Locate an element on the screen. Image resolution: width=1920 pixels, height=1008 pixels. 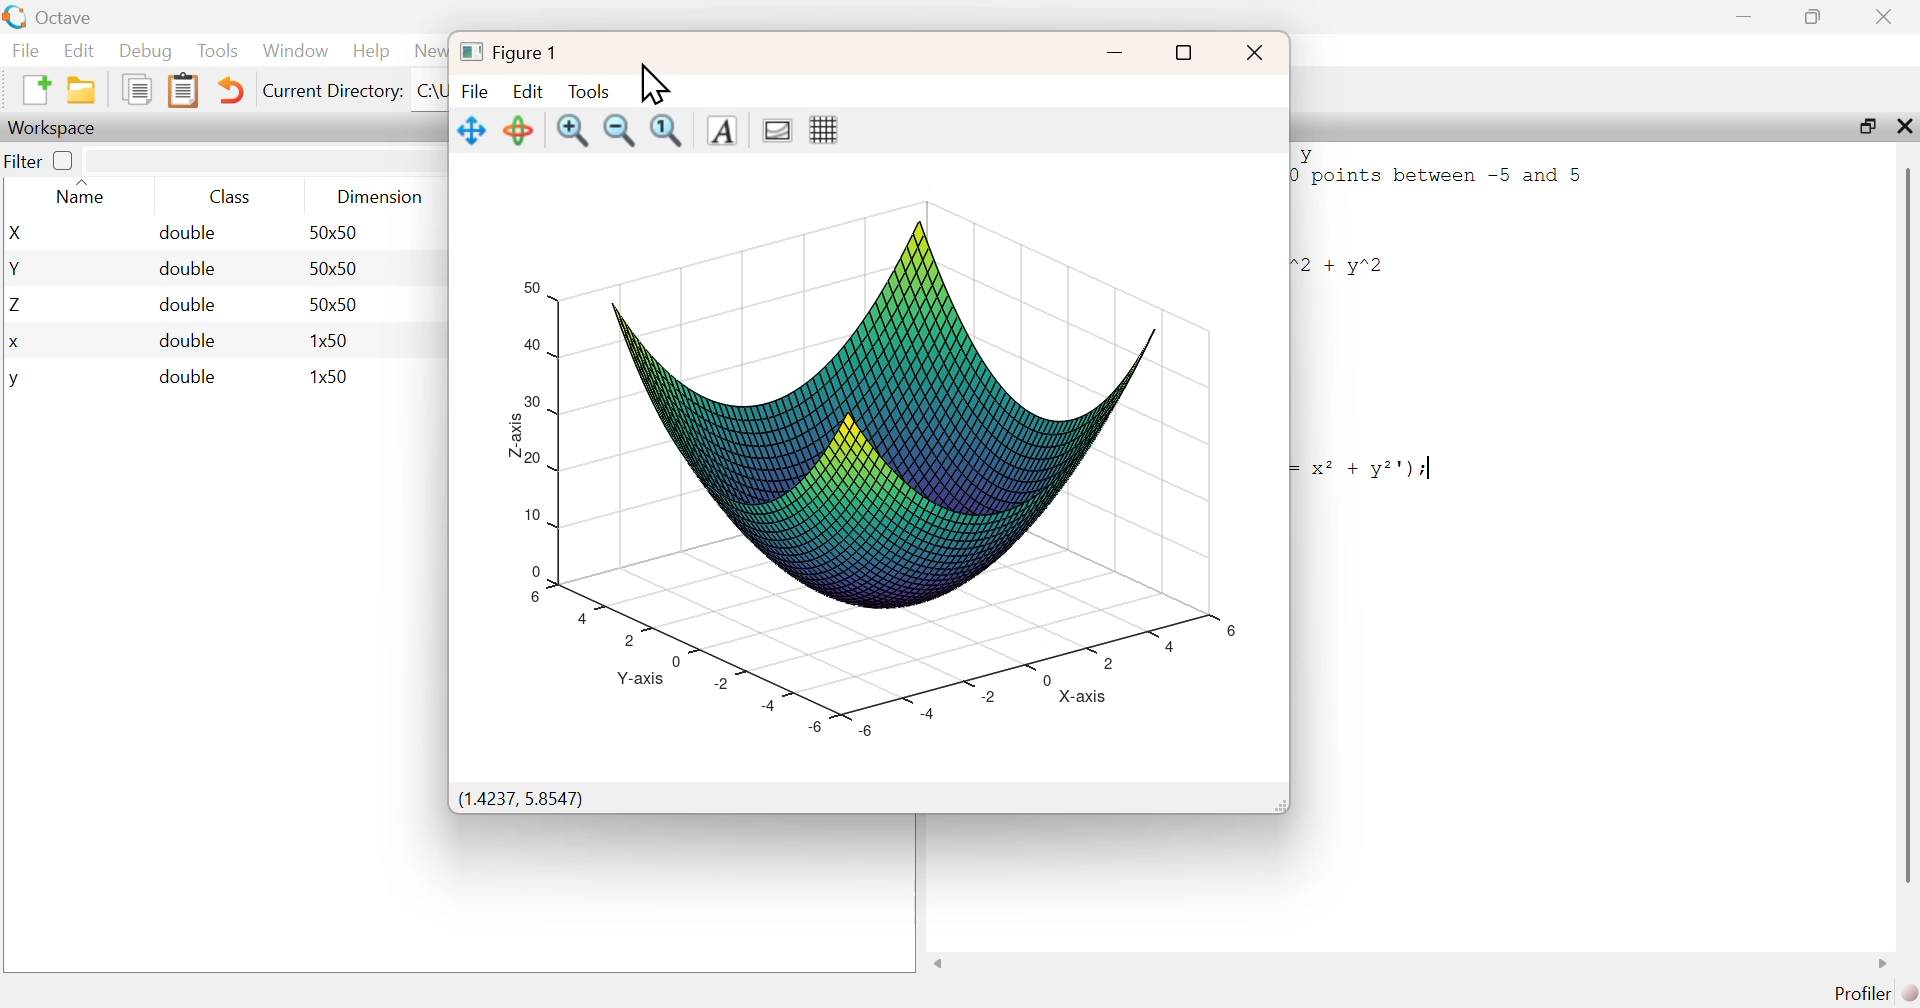
Tools is located at coordinates (219, 50).